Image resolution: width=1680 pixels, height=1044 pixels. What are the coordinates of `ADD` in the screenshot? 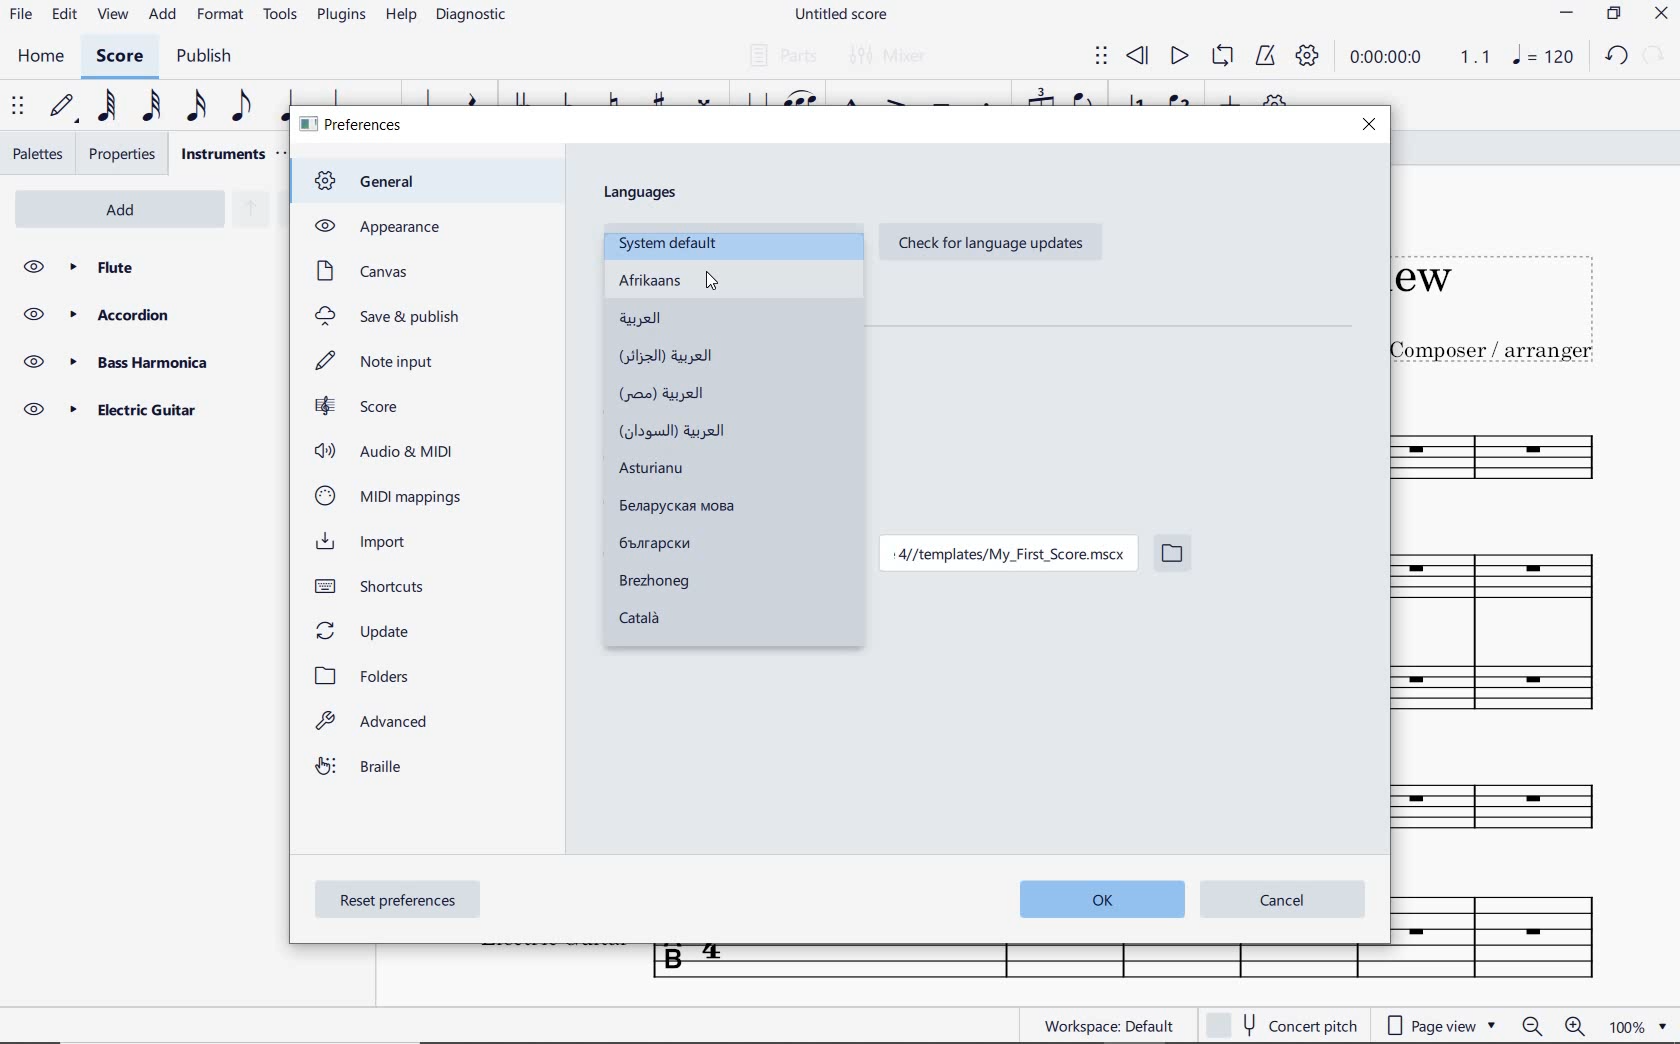 It's located at (127, 207).